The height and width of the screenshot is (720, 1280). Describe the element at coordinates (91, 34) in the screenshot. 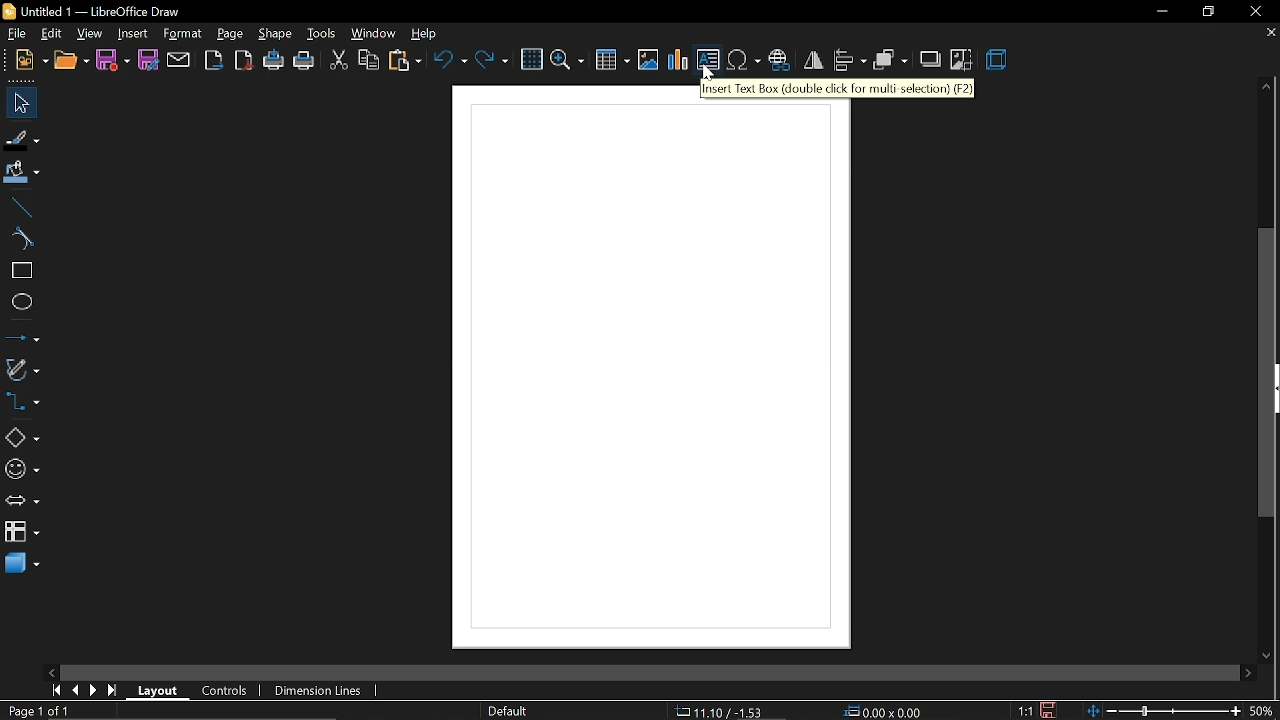

I see `view` at that location.